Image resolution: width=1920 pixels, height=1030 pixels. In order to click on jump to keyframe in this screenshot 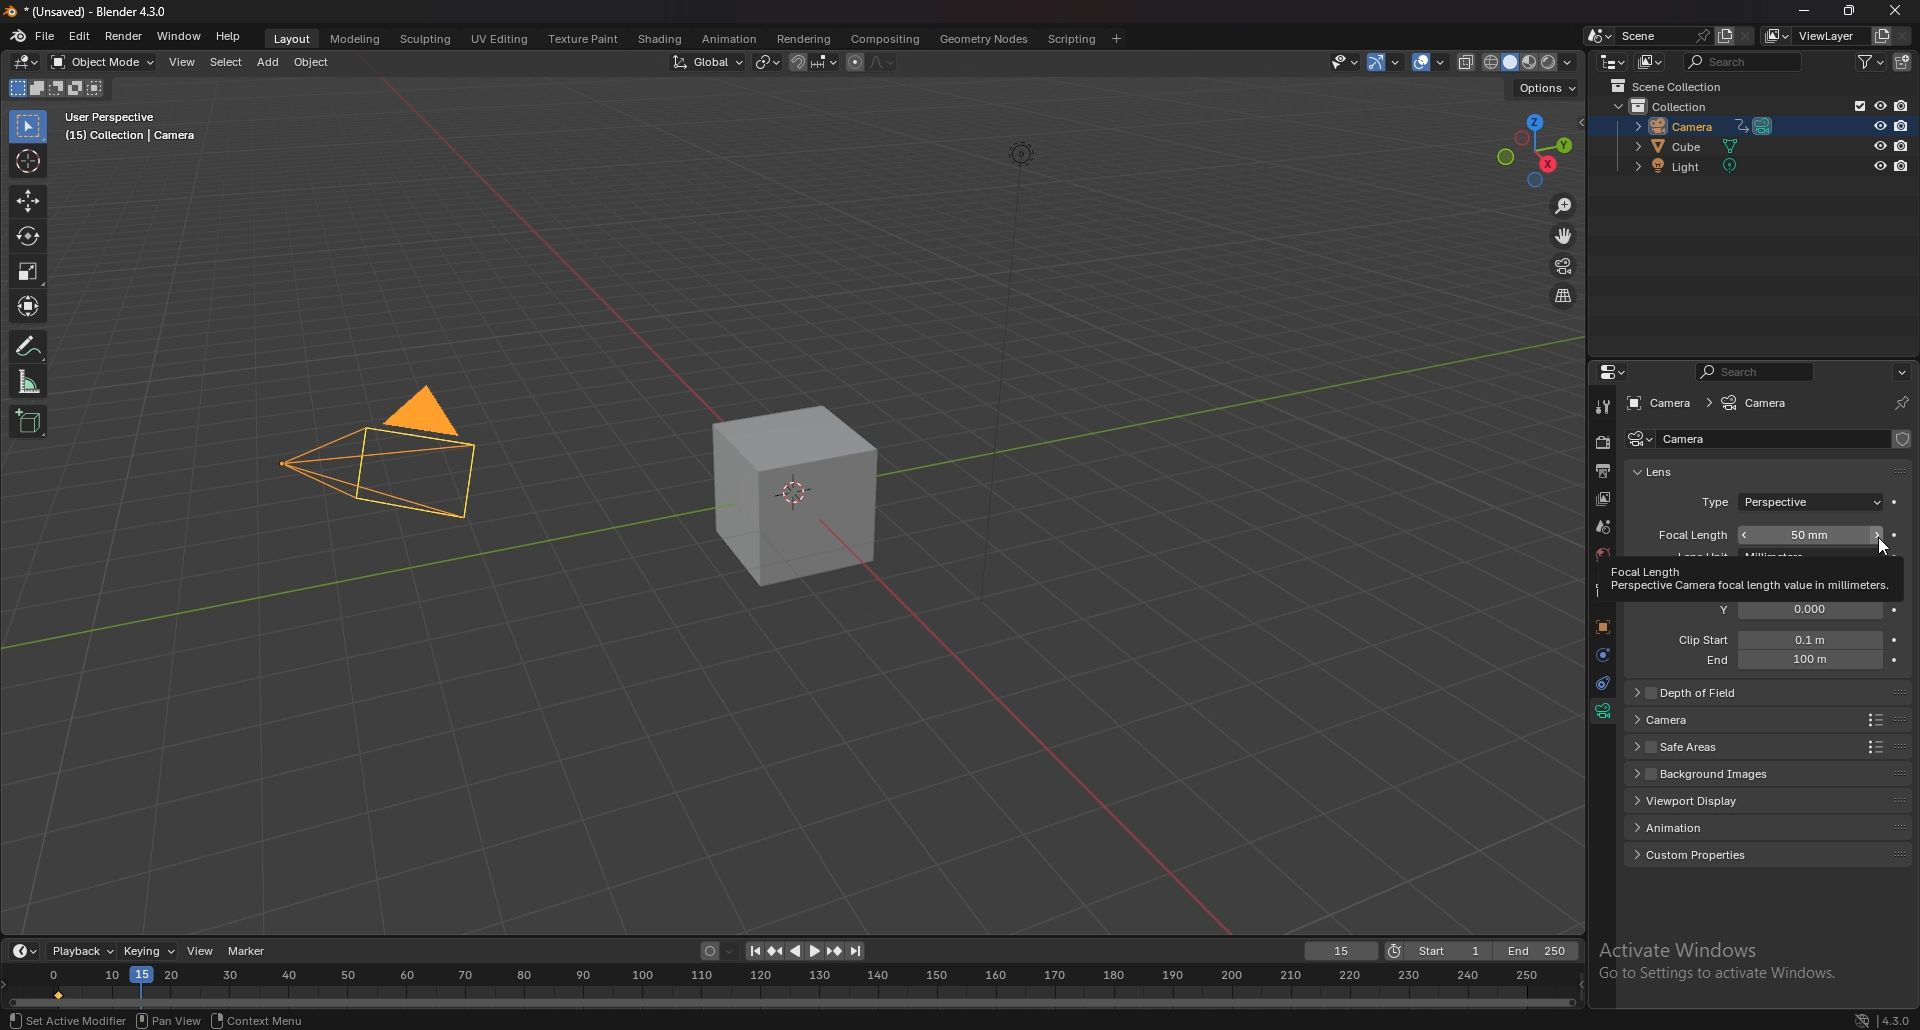, I will do `click(834, 951)`.